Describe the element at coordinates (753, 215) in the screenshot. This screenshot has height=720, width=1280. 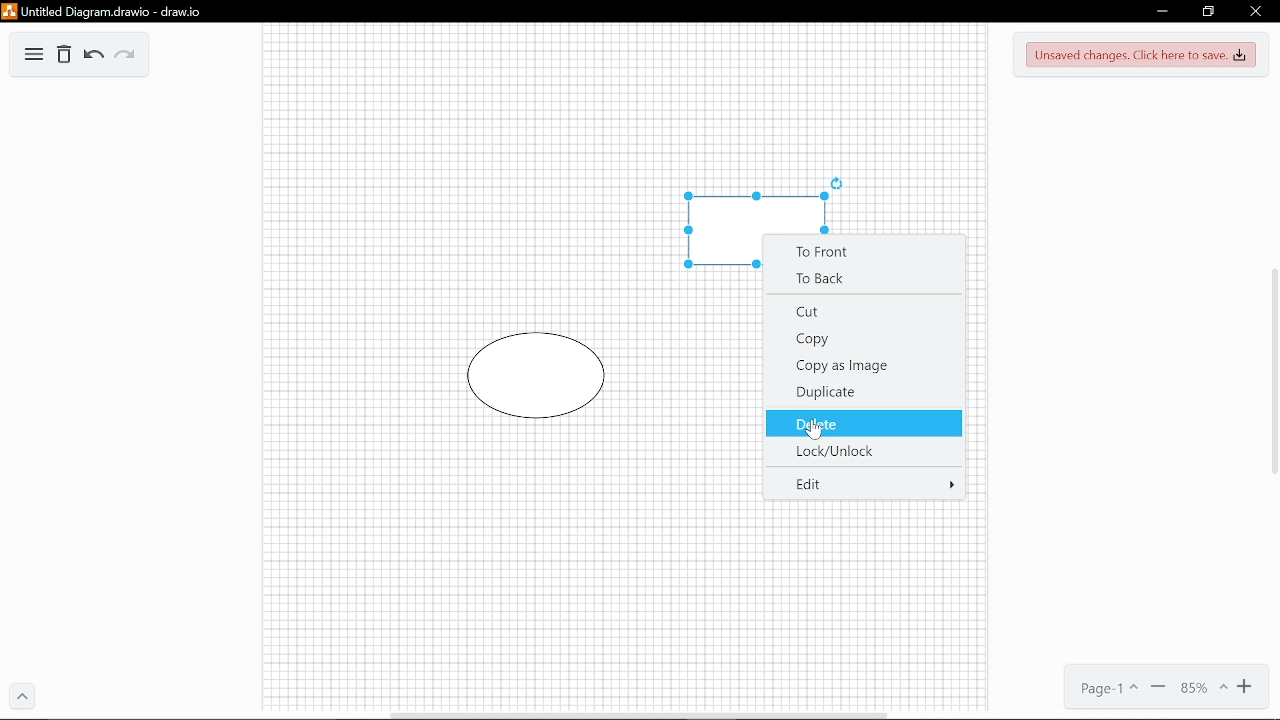
I see `selected rectangle shape` at that location.